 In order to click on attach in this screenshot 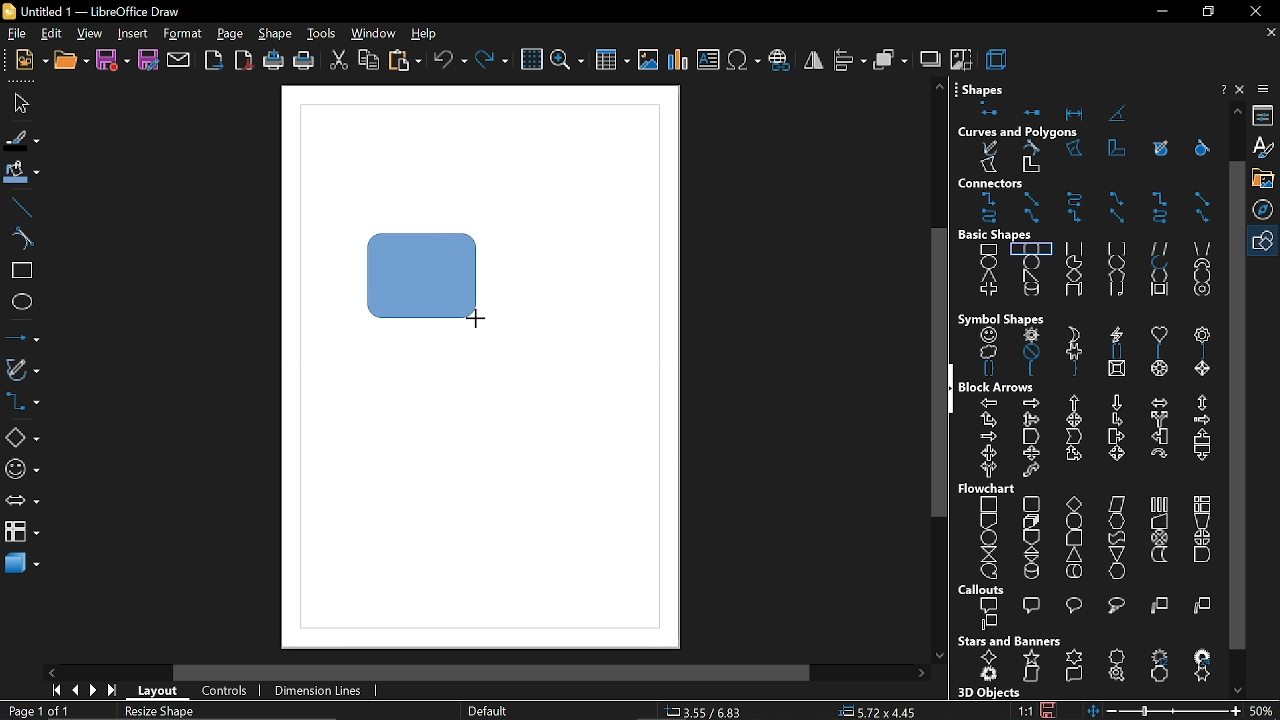, I will do `click(180, 61)`.